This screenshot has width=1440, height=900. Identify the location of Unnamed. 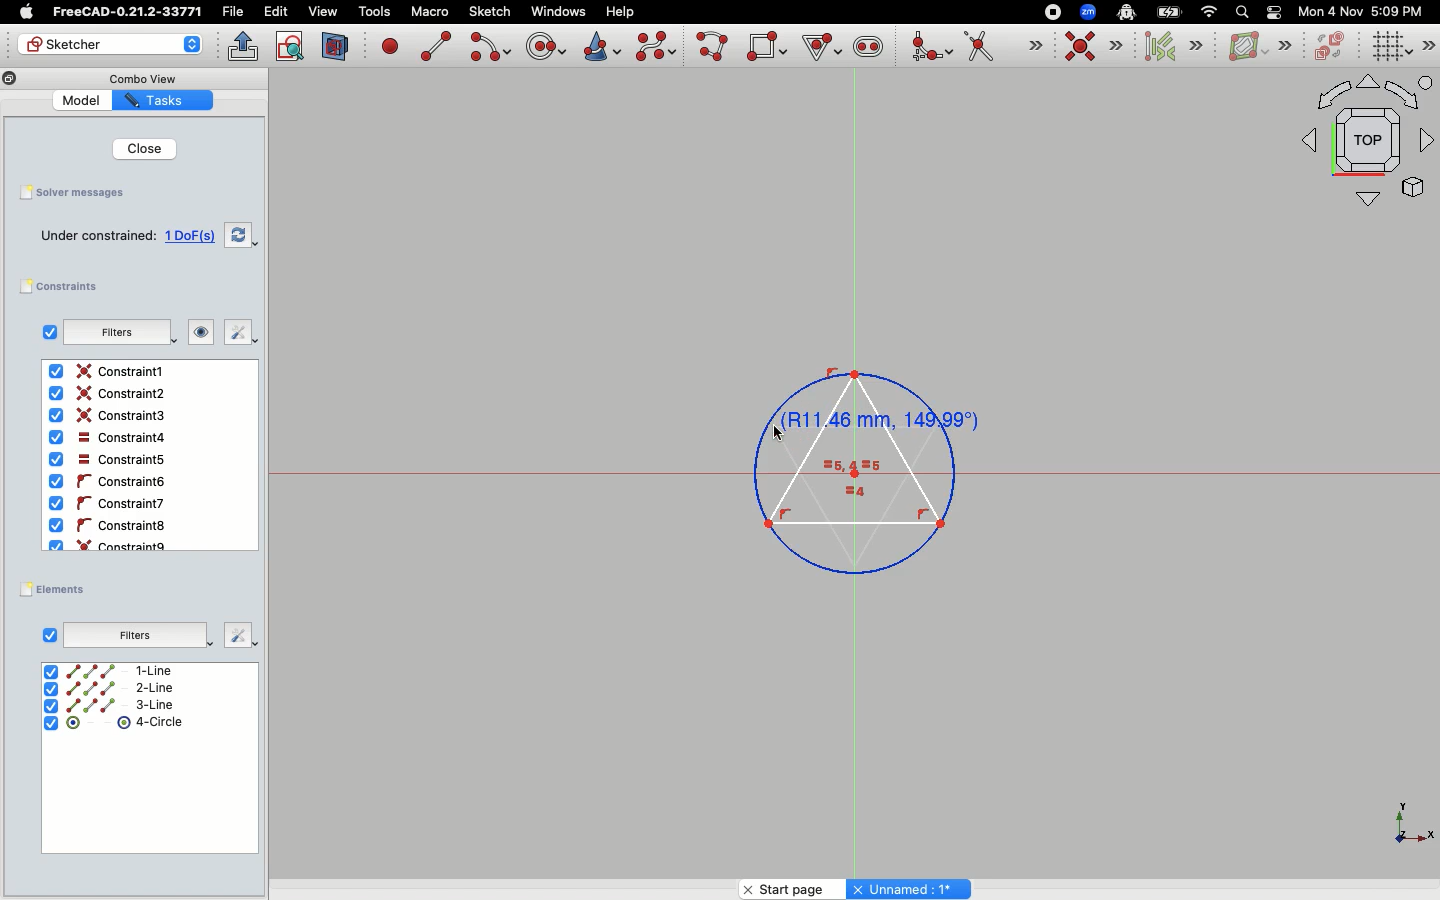
(911, 888).